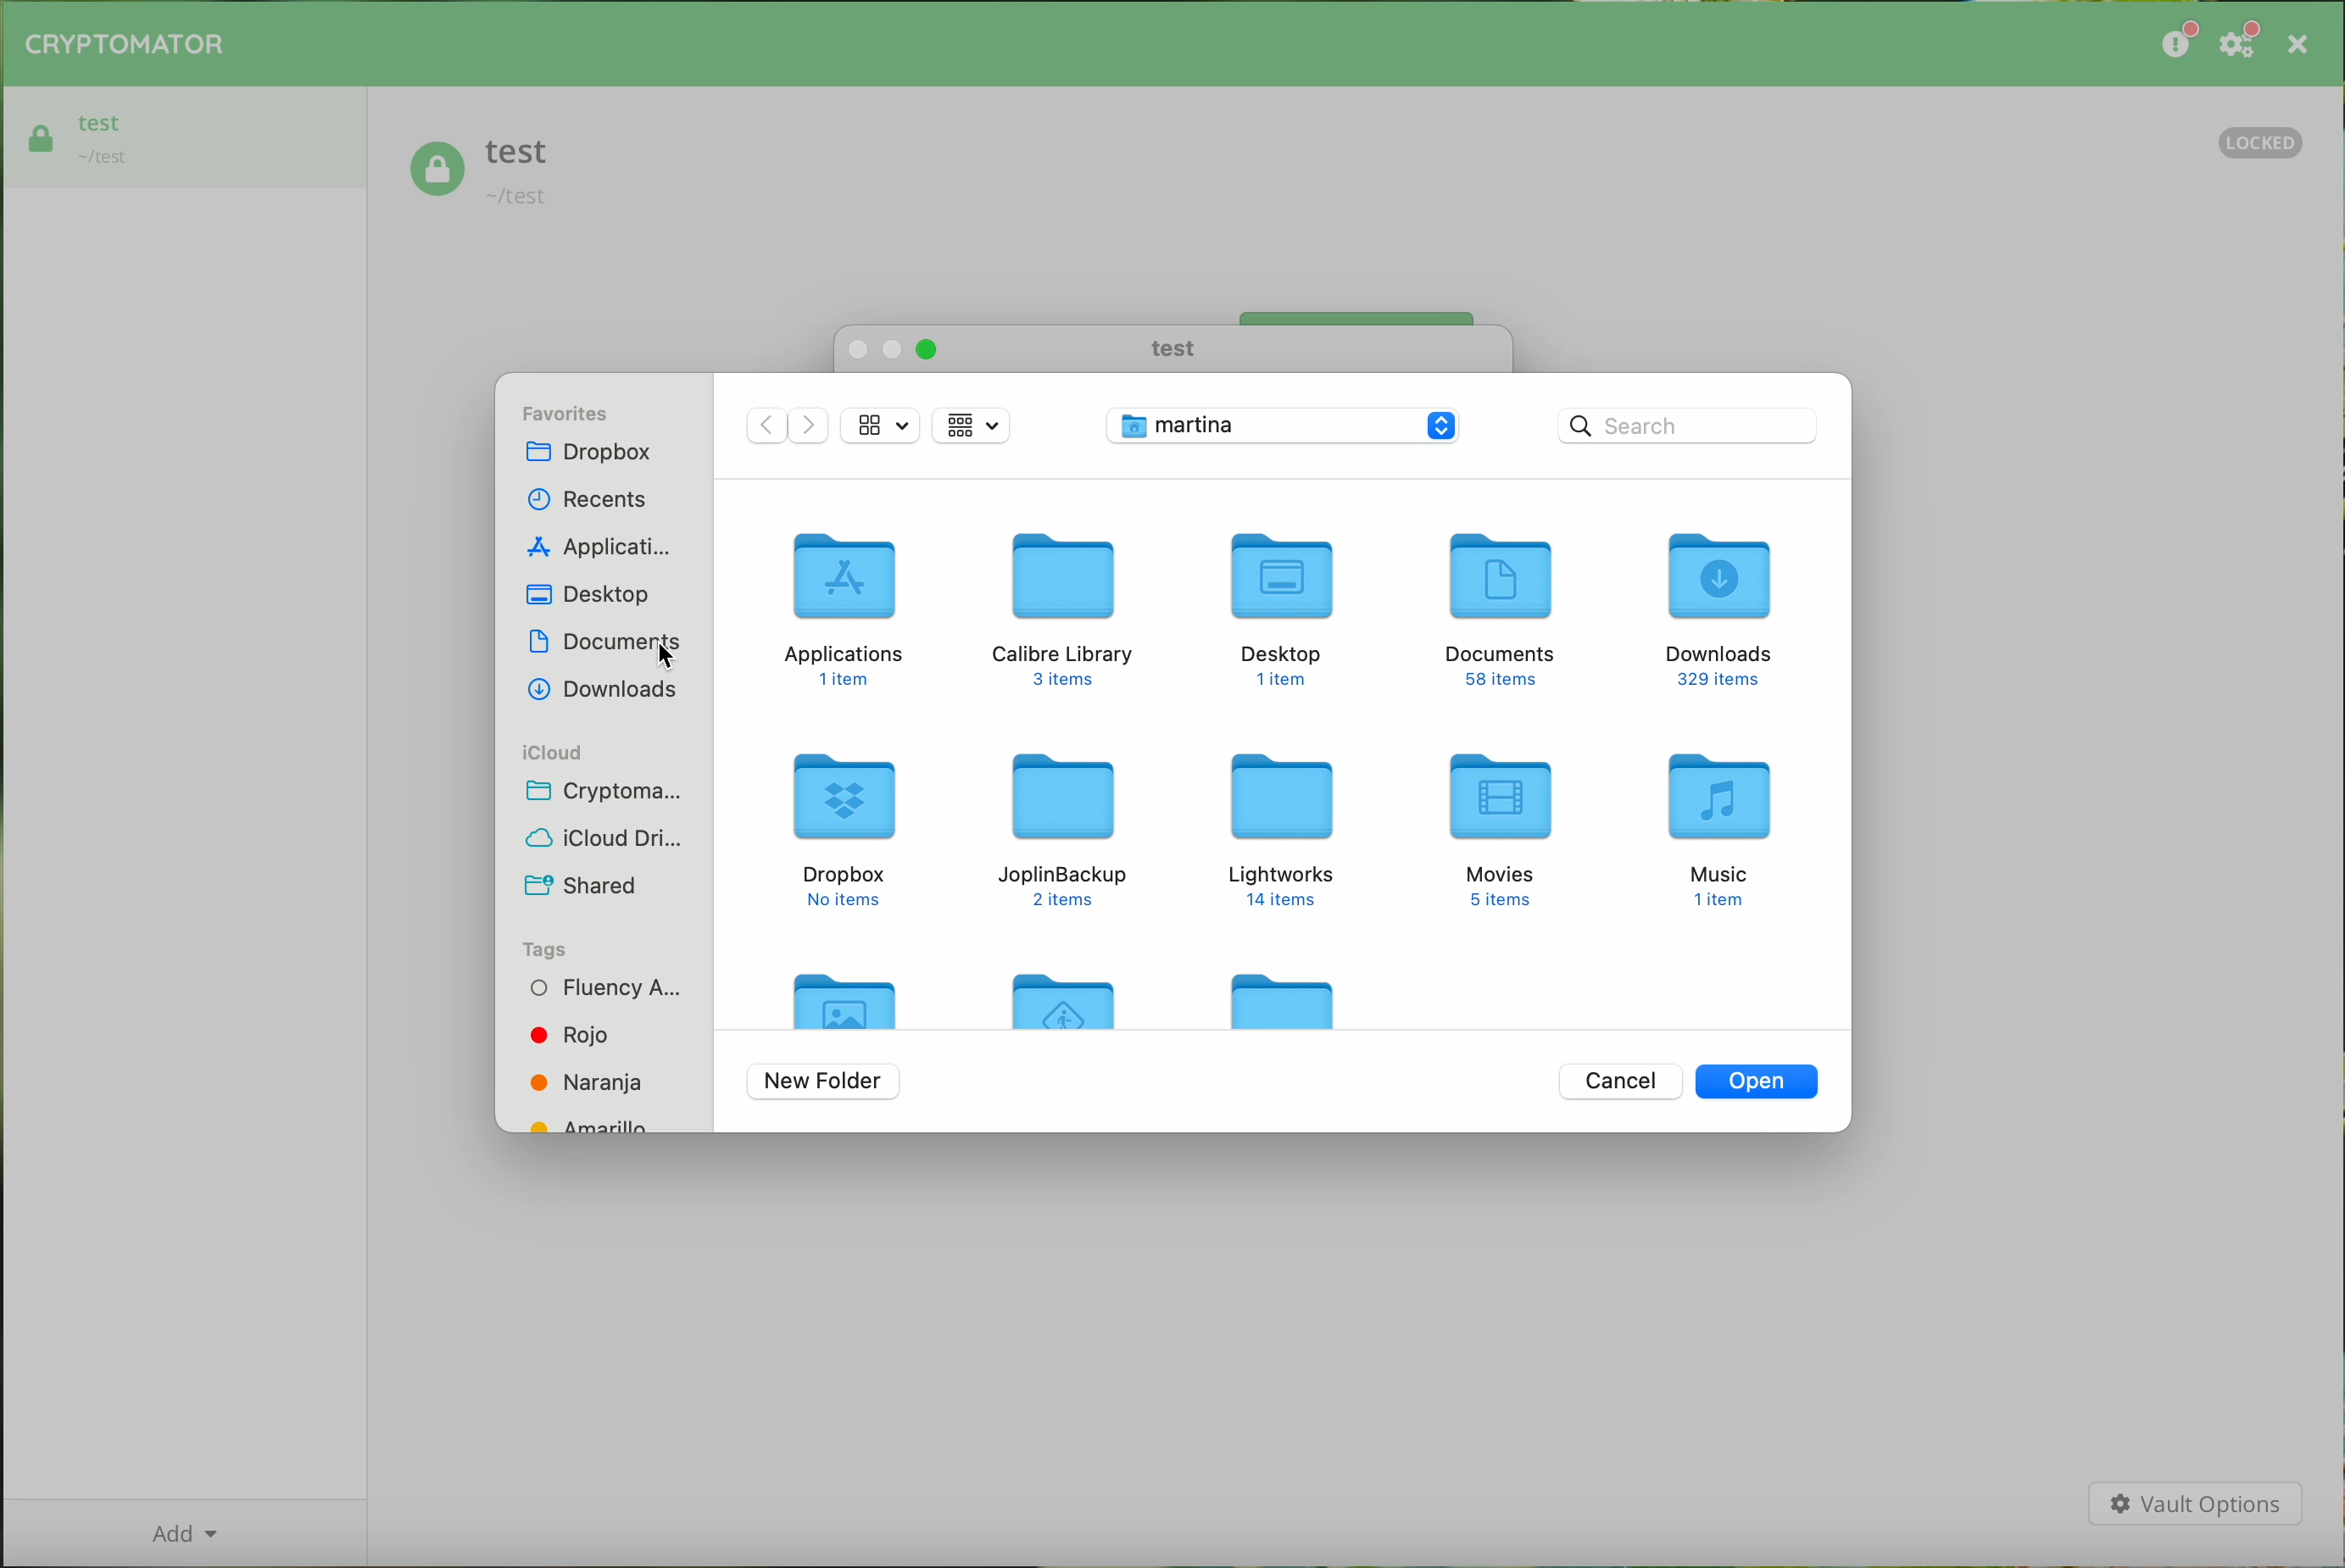  I want to click on navigate arrows, so click(787, 430).